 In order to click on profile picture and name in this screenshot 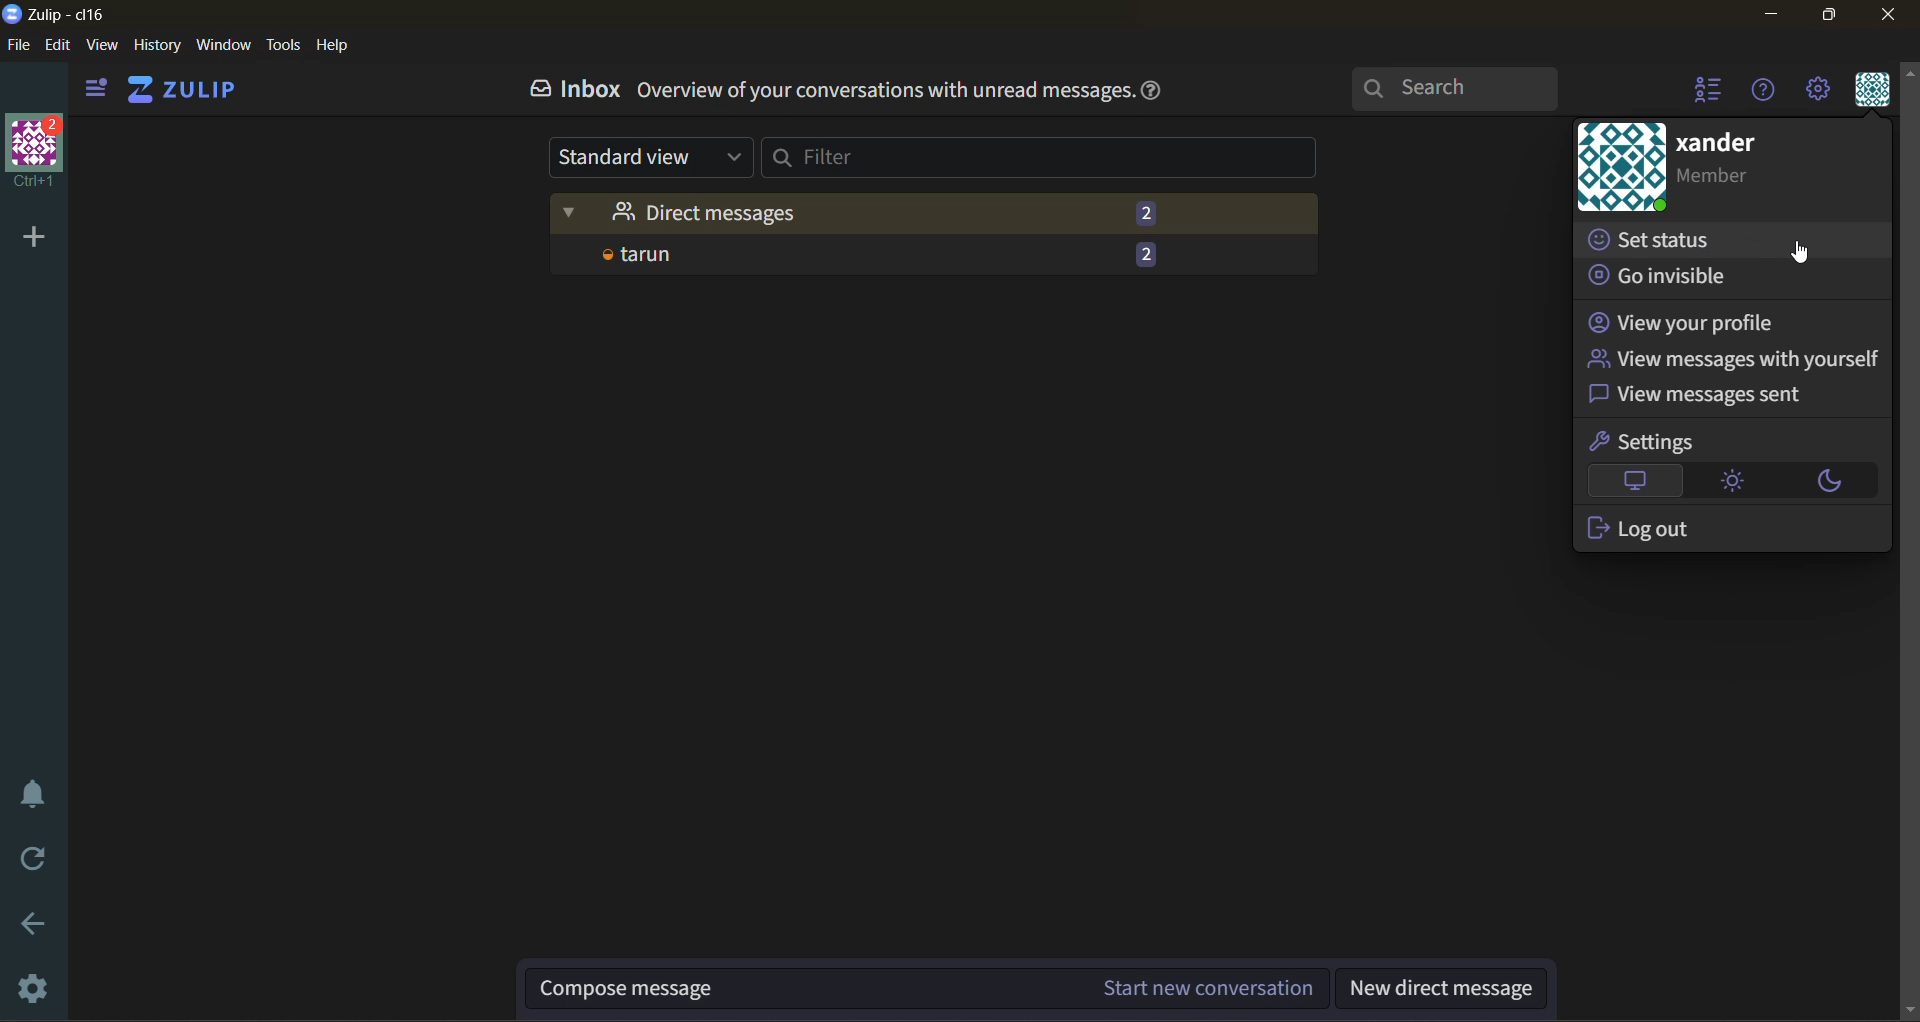, I will do `click(1726, 172)`.